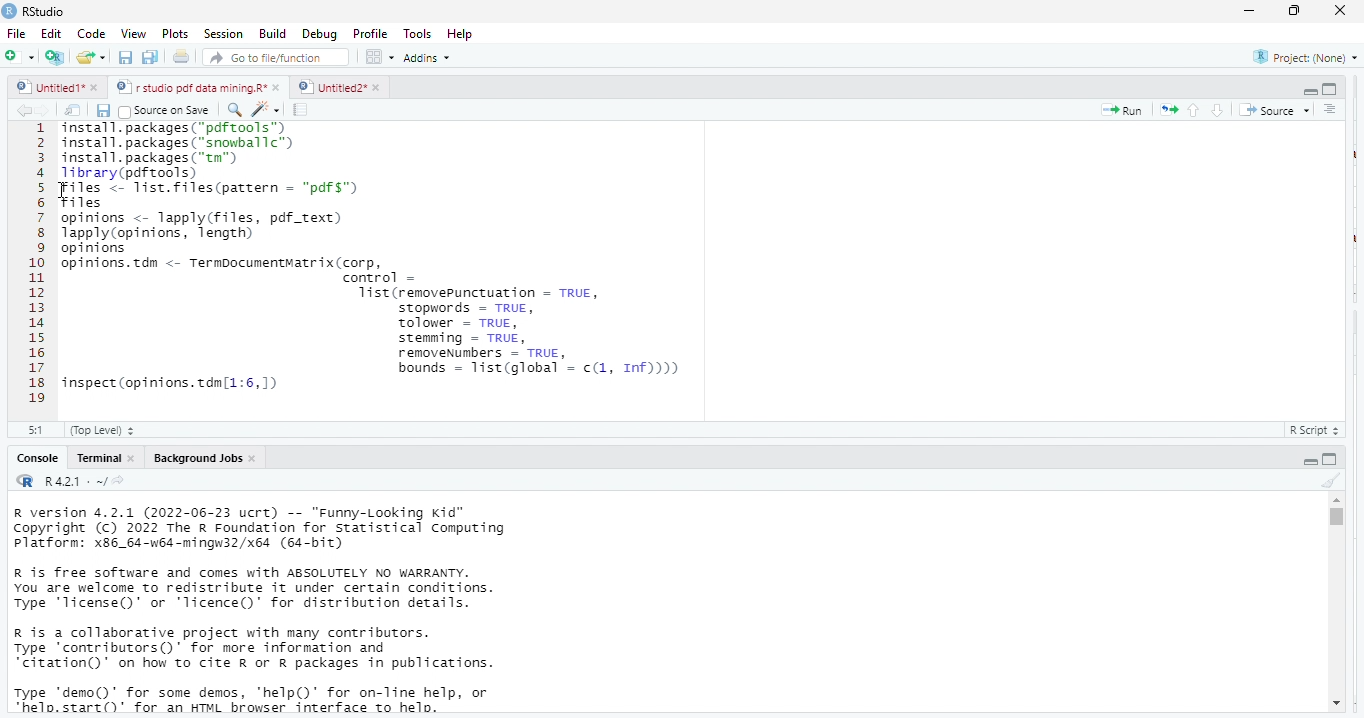  What do you see at coordinates (330, 86) in the screenshot?
I see `untitled 2` at bounding box center [330, 86].